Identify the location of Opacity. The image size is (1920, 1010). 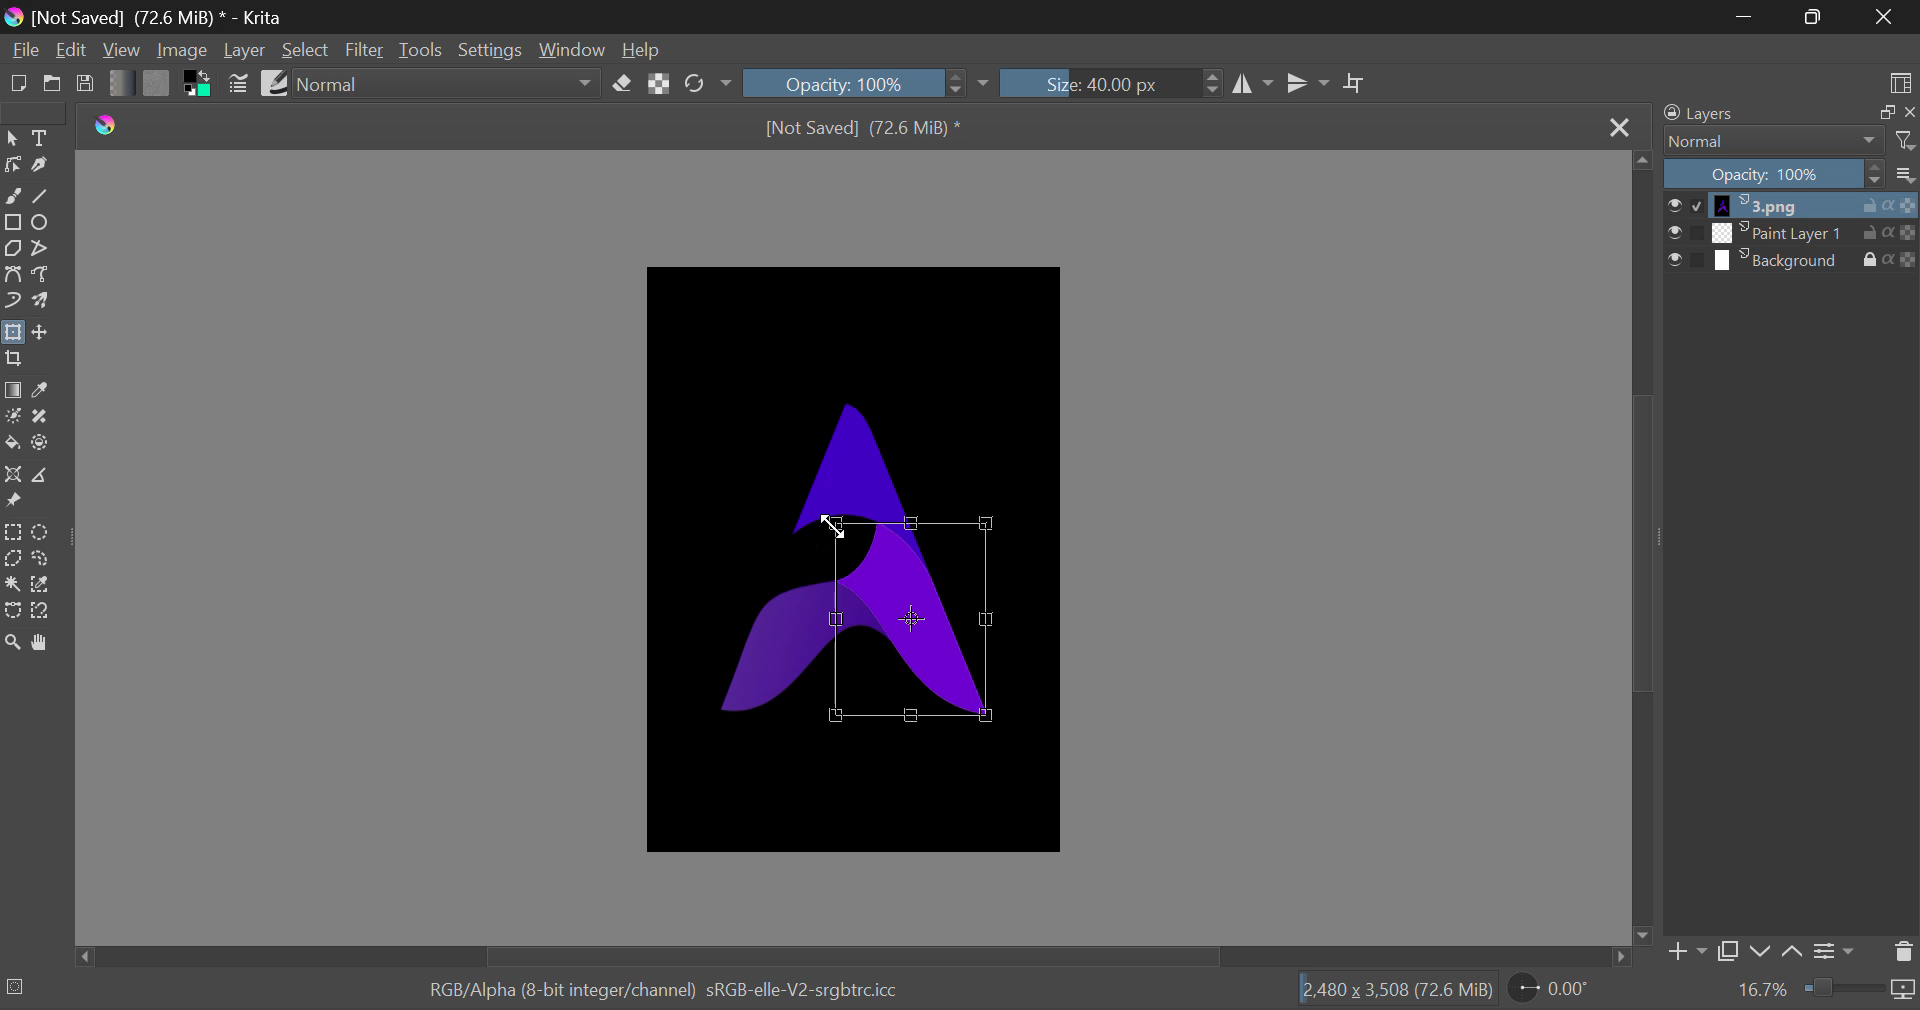
(1772, 175).